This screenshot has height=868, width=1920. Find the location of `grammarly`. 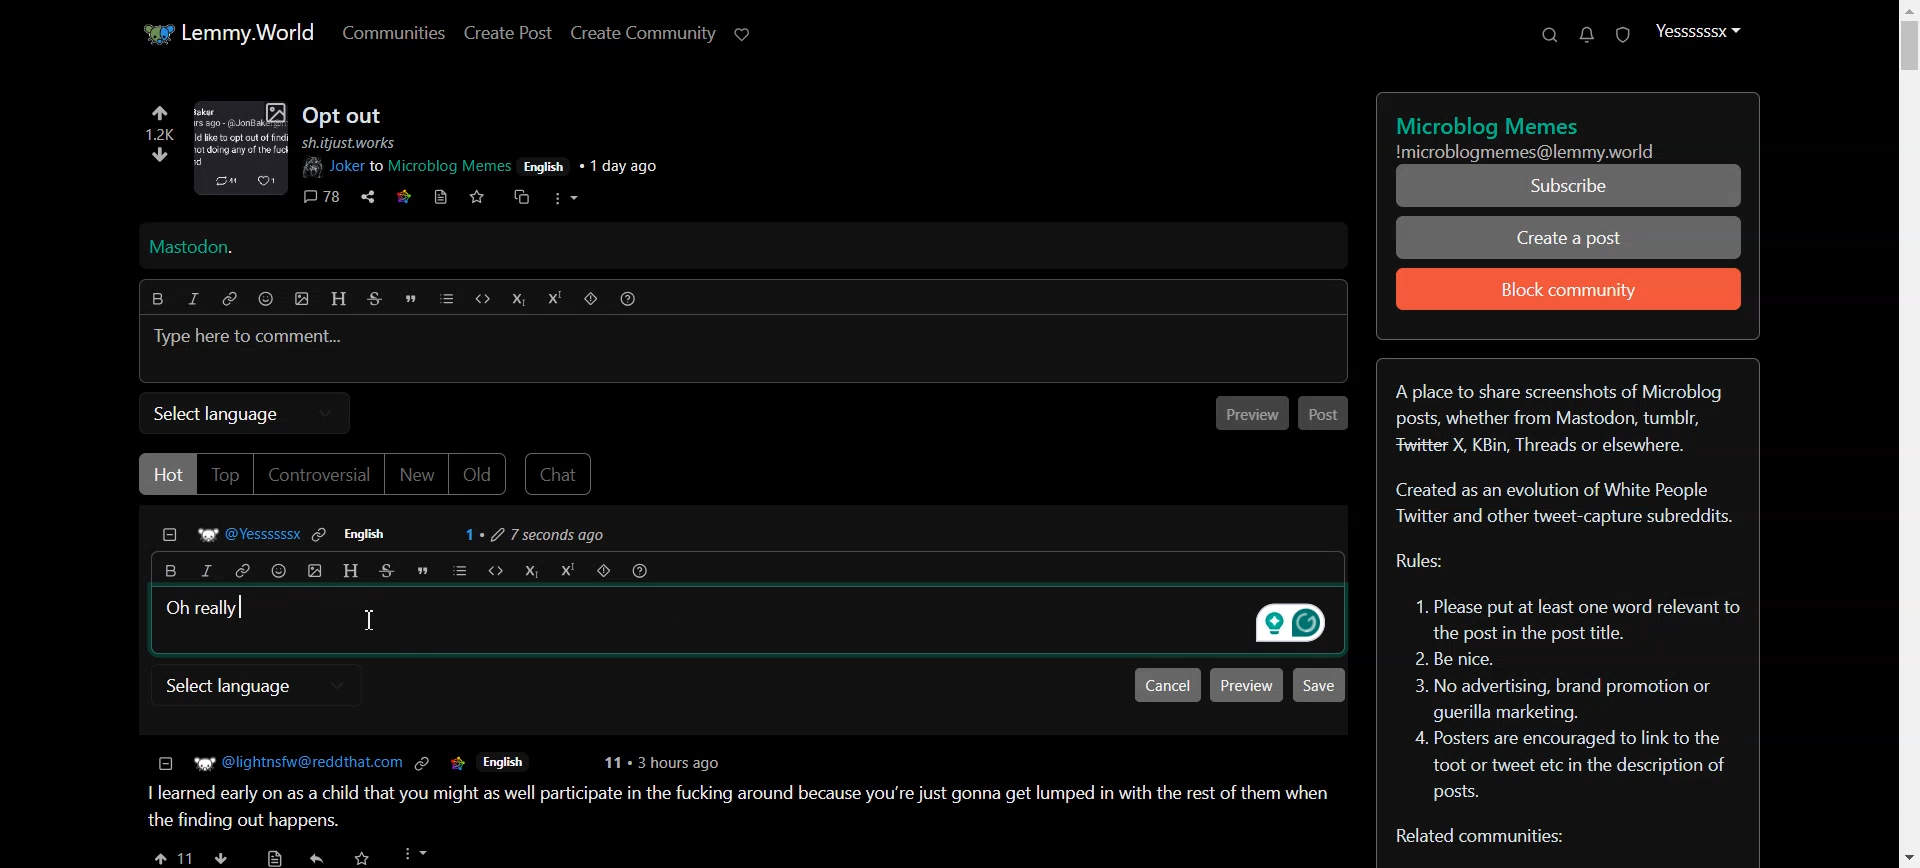

grammarly is located at coordinates (1292, 625).